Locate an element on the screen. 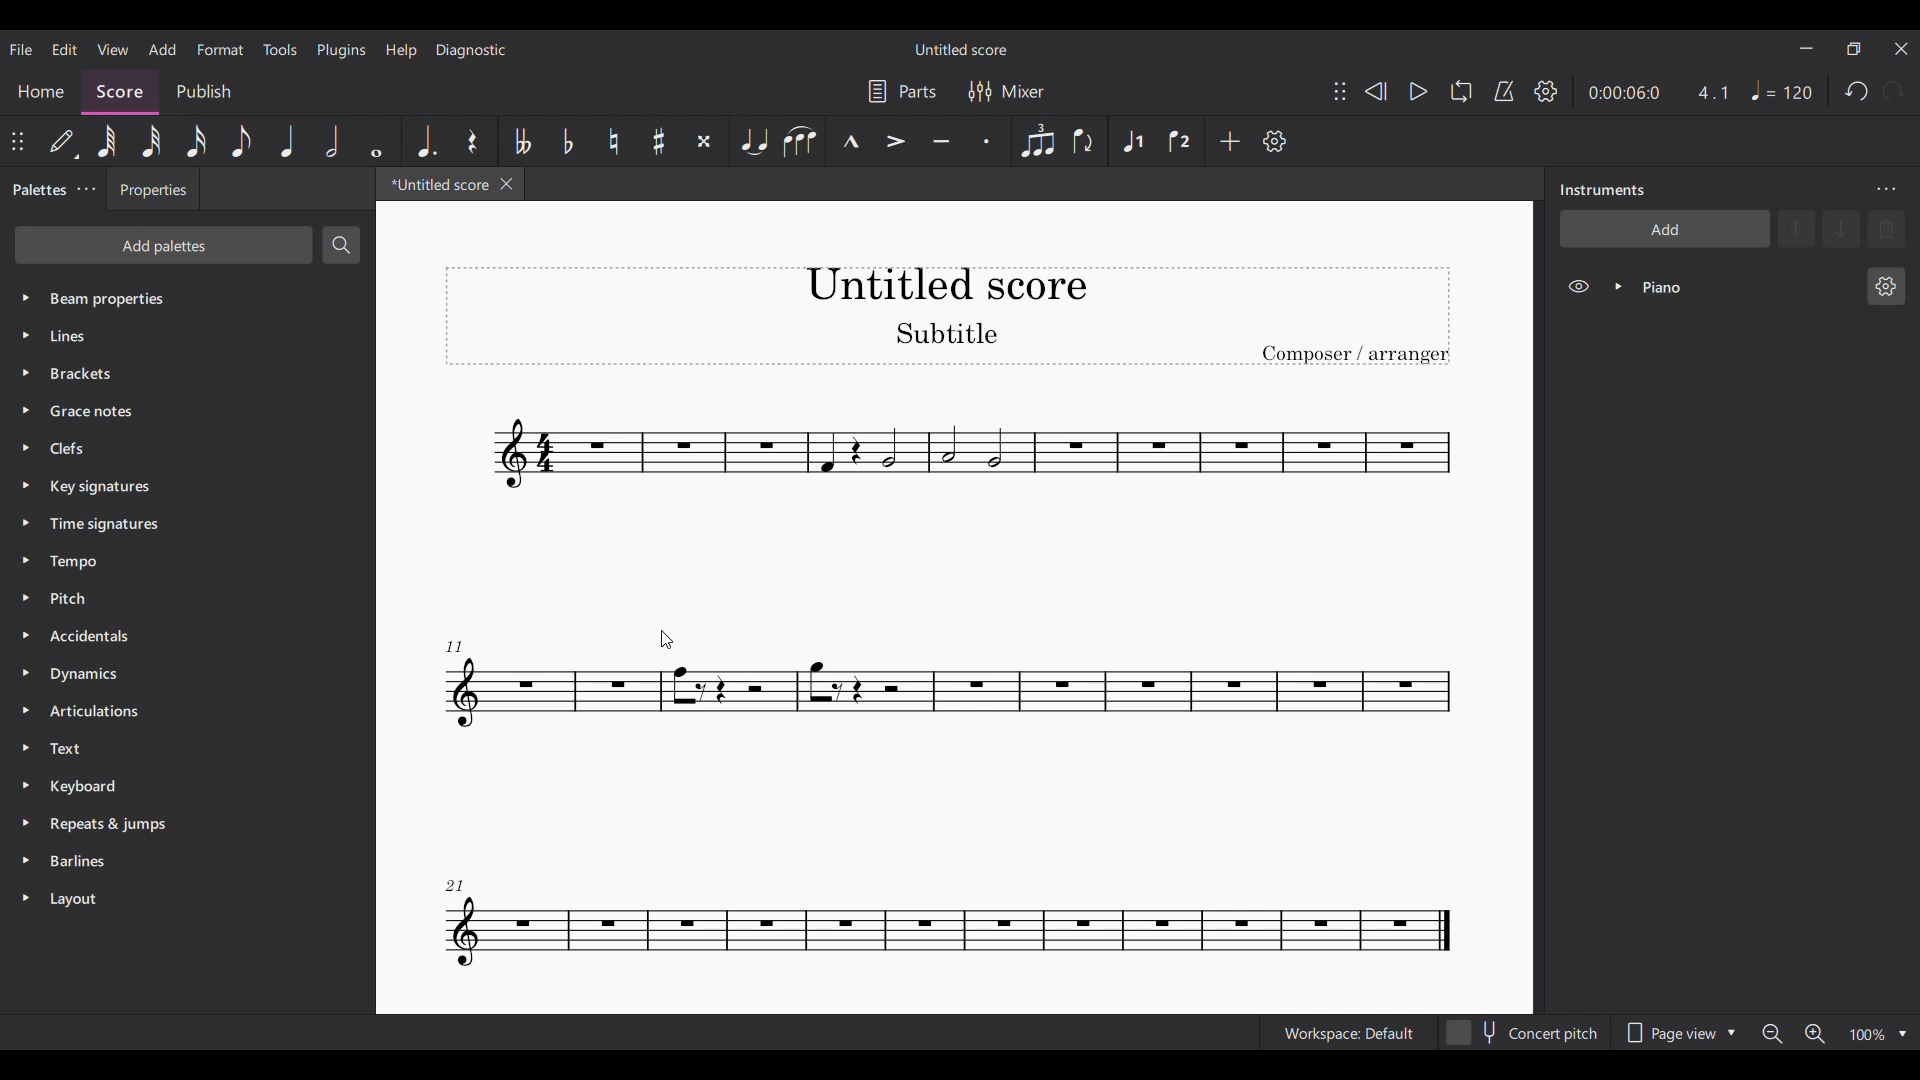  Change position of toolbar is located at coordinates (18, 141).